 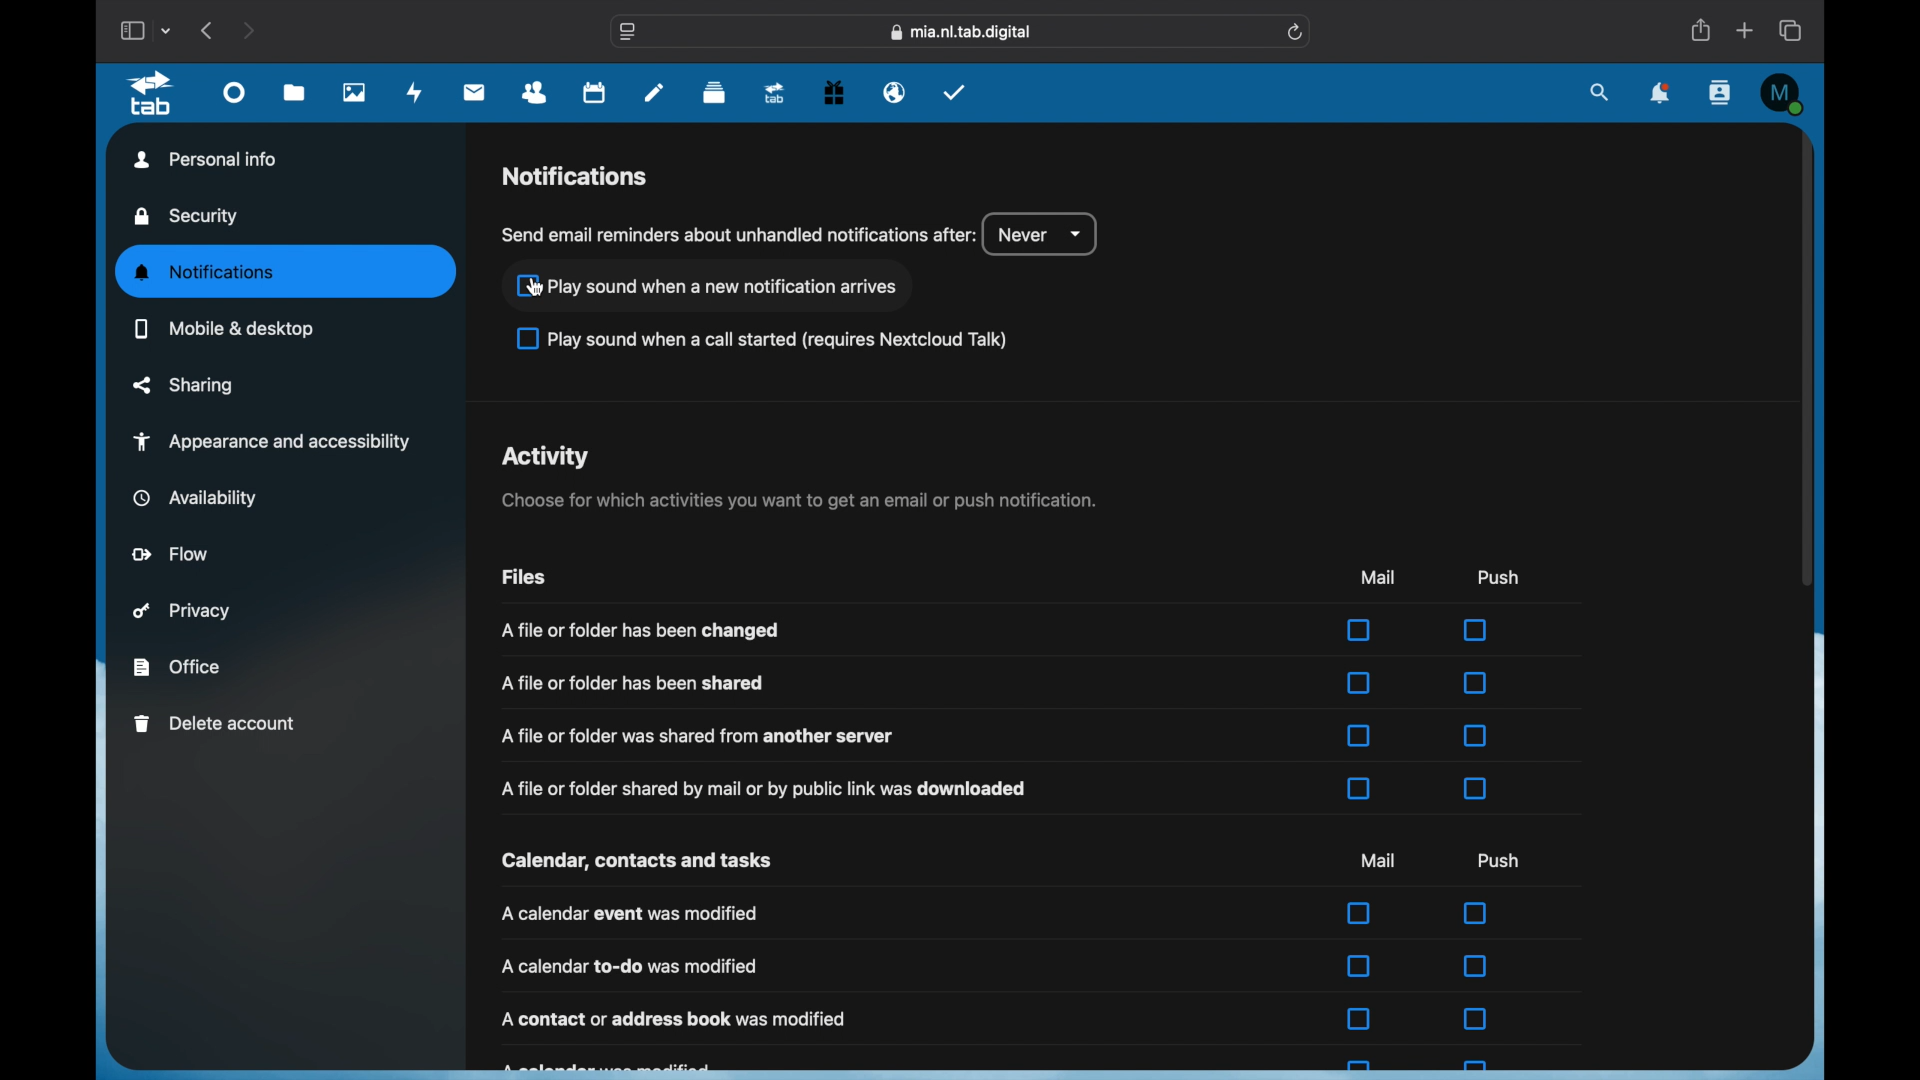 What do you see at coordinates (194, 498) in the screenshot?
I see `availability` at bounding box center [194, 498].